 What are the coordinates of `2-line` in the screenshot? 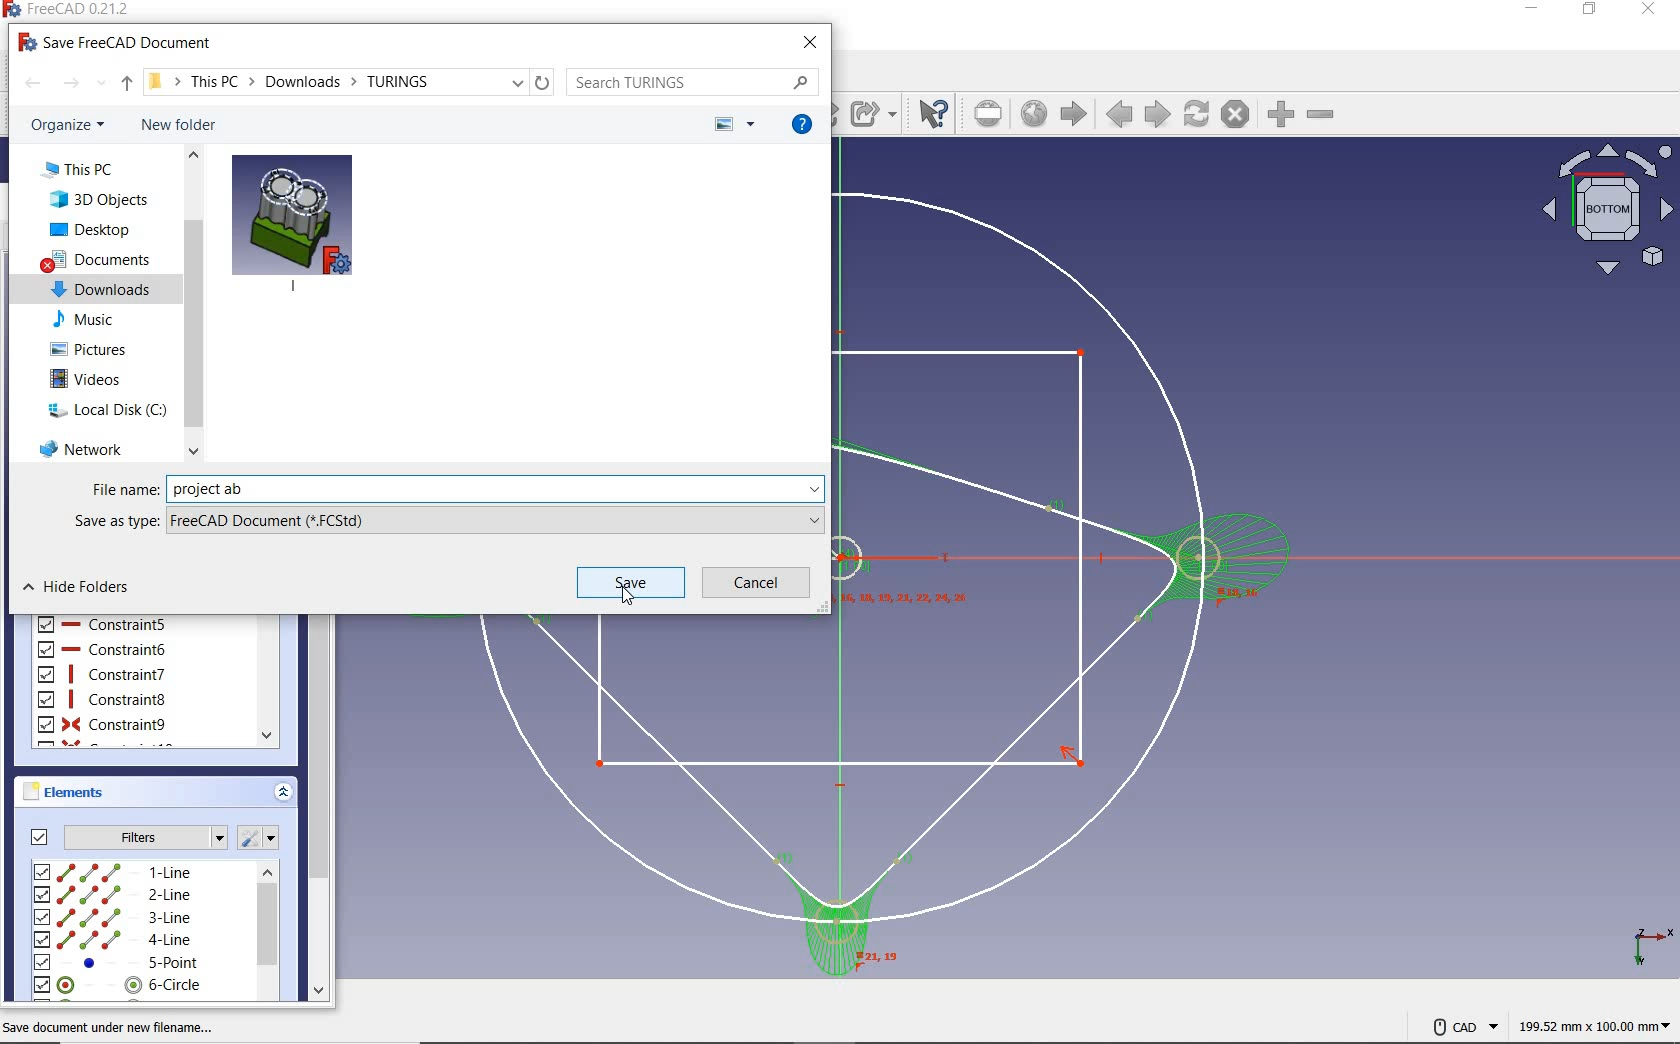 It's located at (113, 895).